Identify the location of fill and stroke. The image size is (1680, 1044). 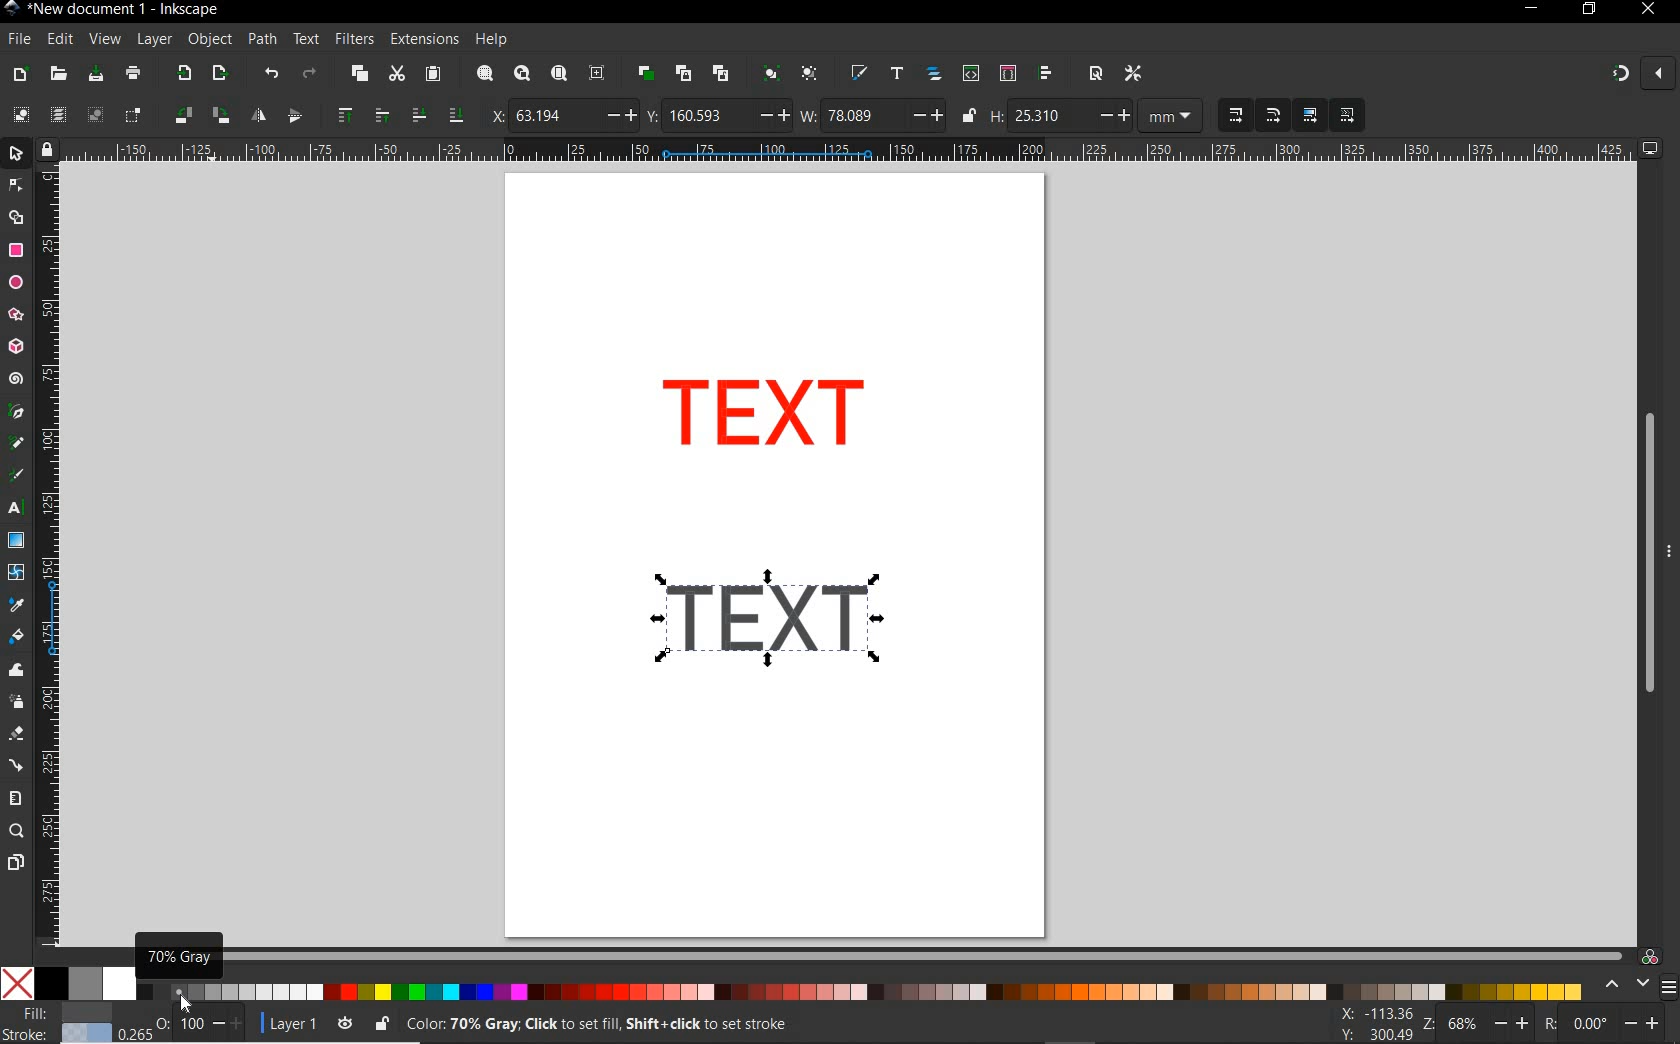
(61, 1024).